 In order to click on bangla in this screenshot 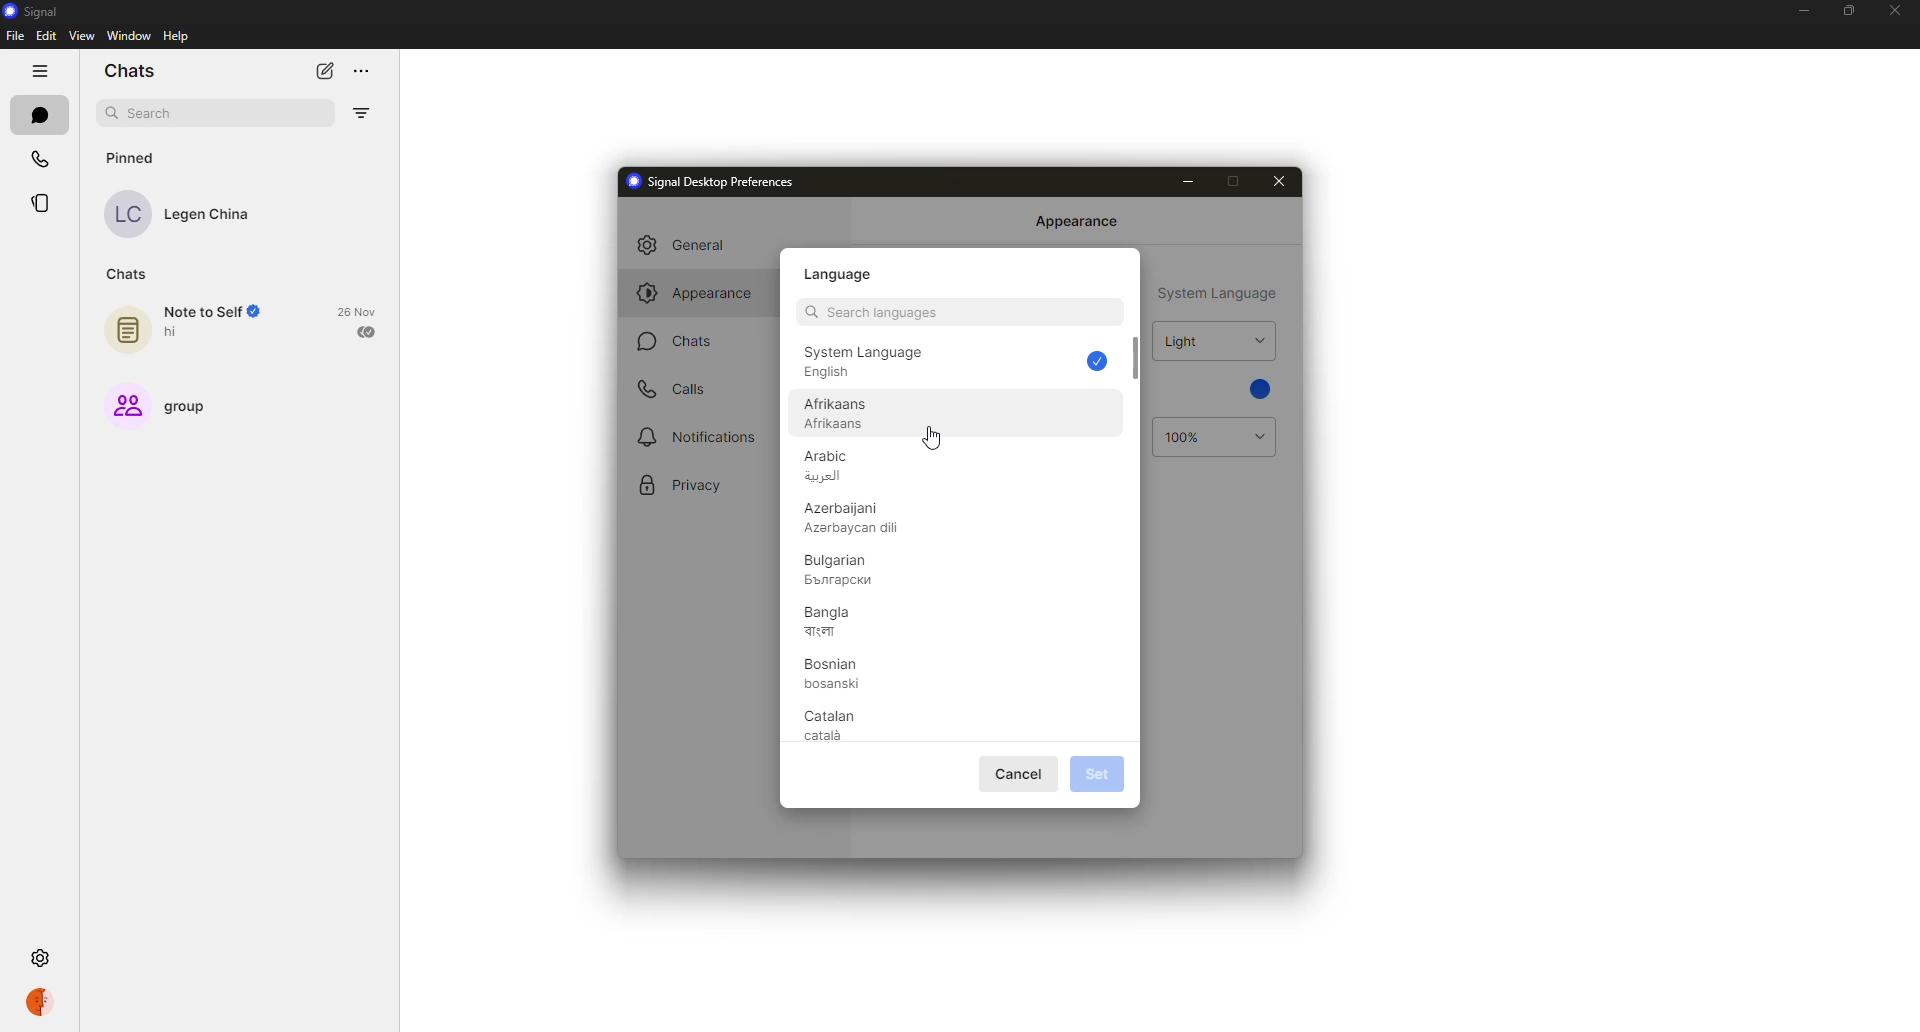, I will do `click(835, 620)`.